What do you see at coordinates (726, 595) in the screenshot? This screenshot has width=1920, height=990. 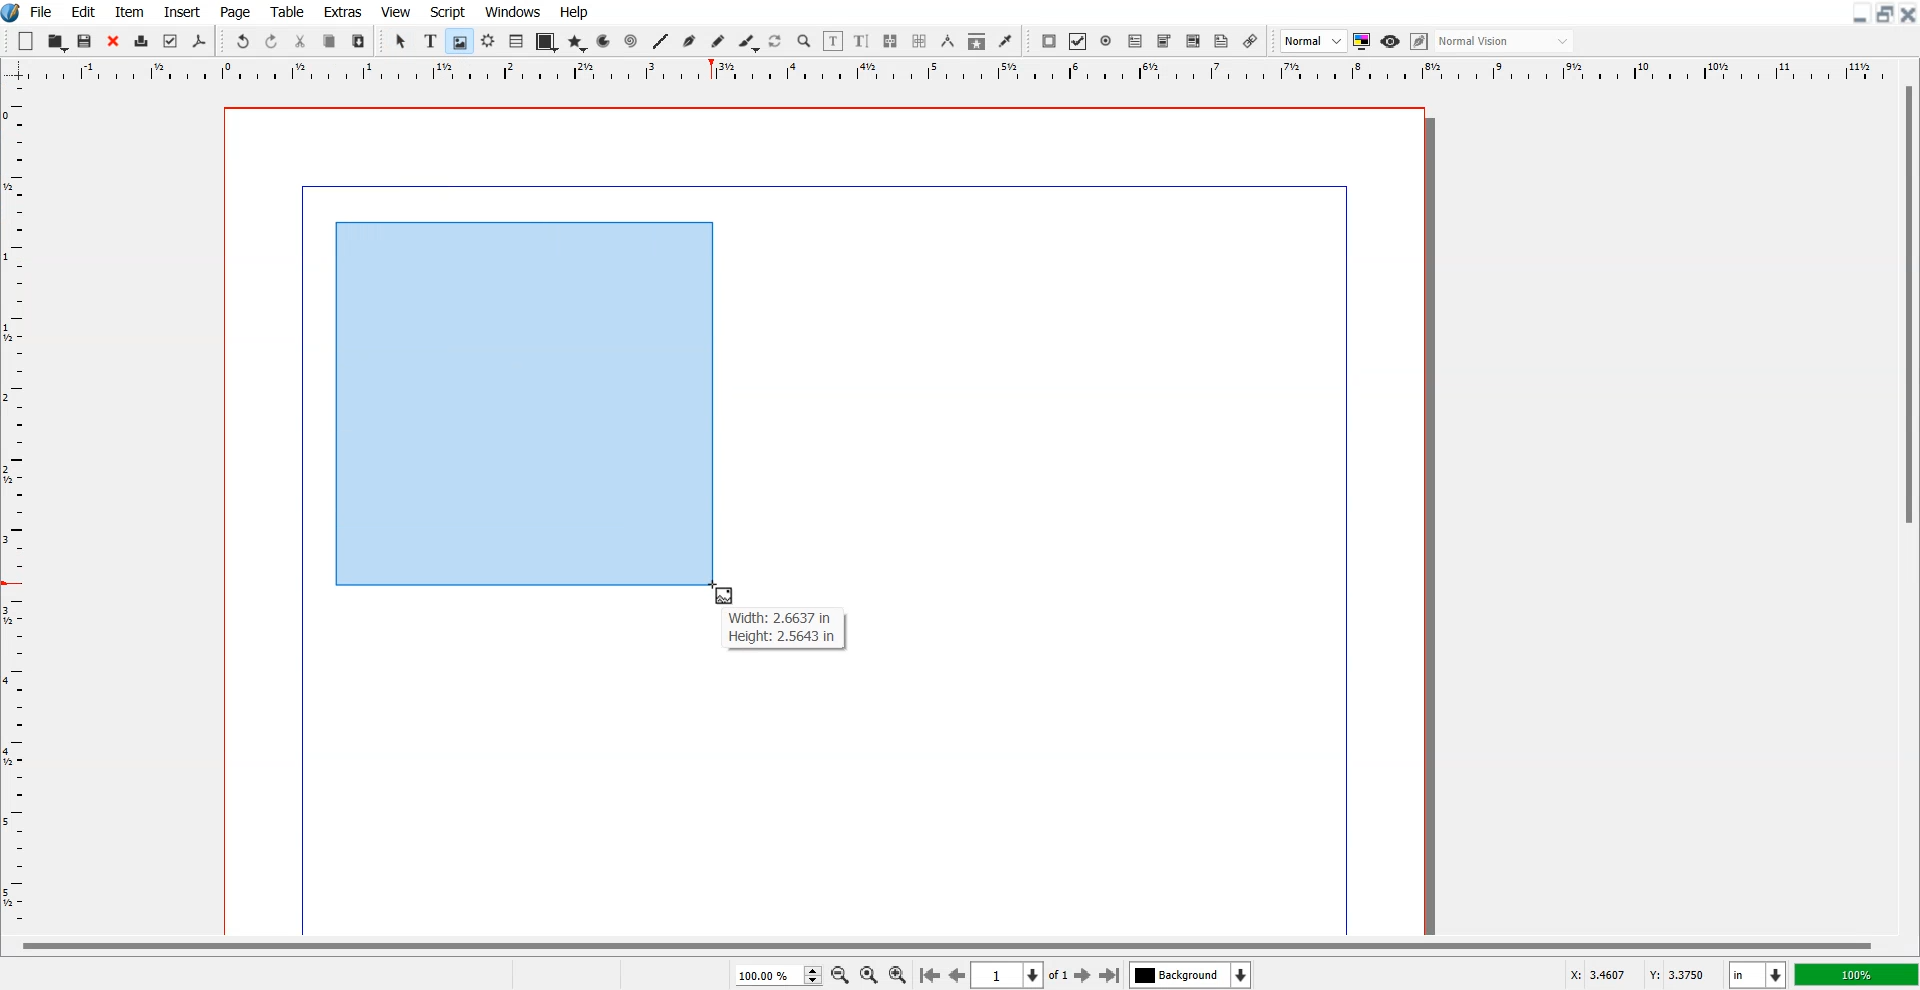 I see `Image frame Curser` at bounding box center [726, 595].